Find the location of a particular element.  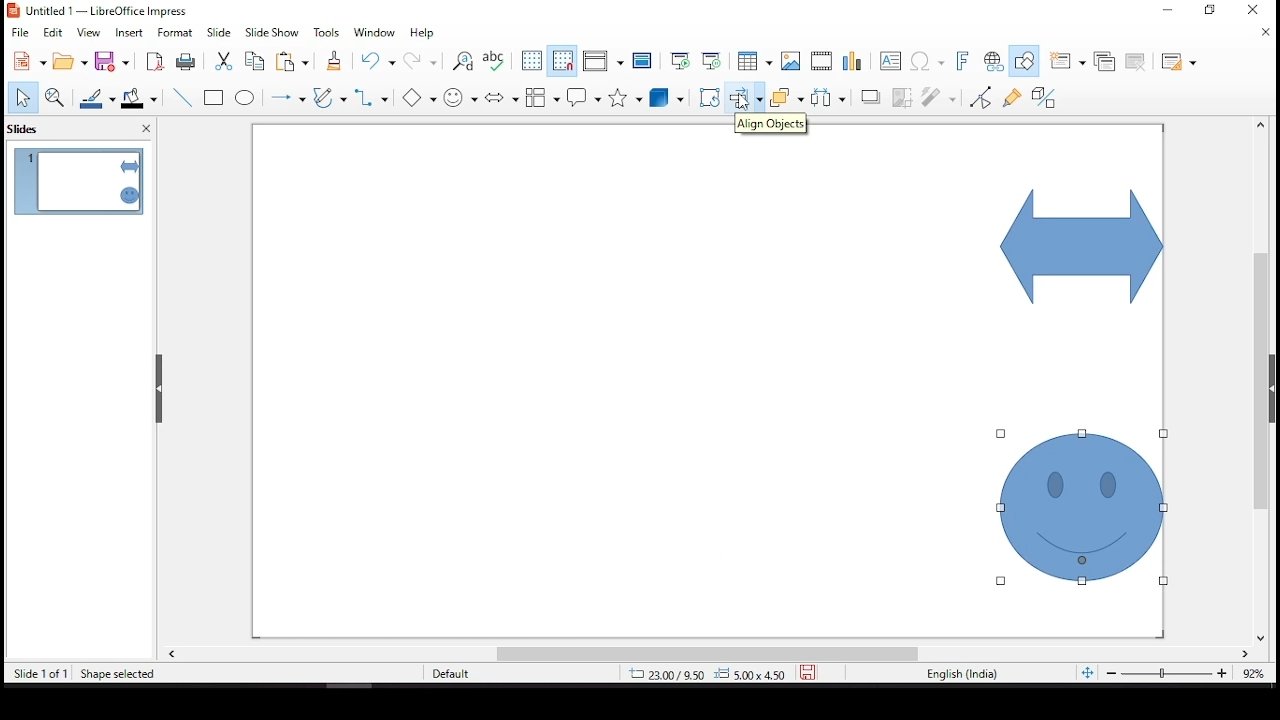

basic shapes is located at coordinates (419, 98).